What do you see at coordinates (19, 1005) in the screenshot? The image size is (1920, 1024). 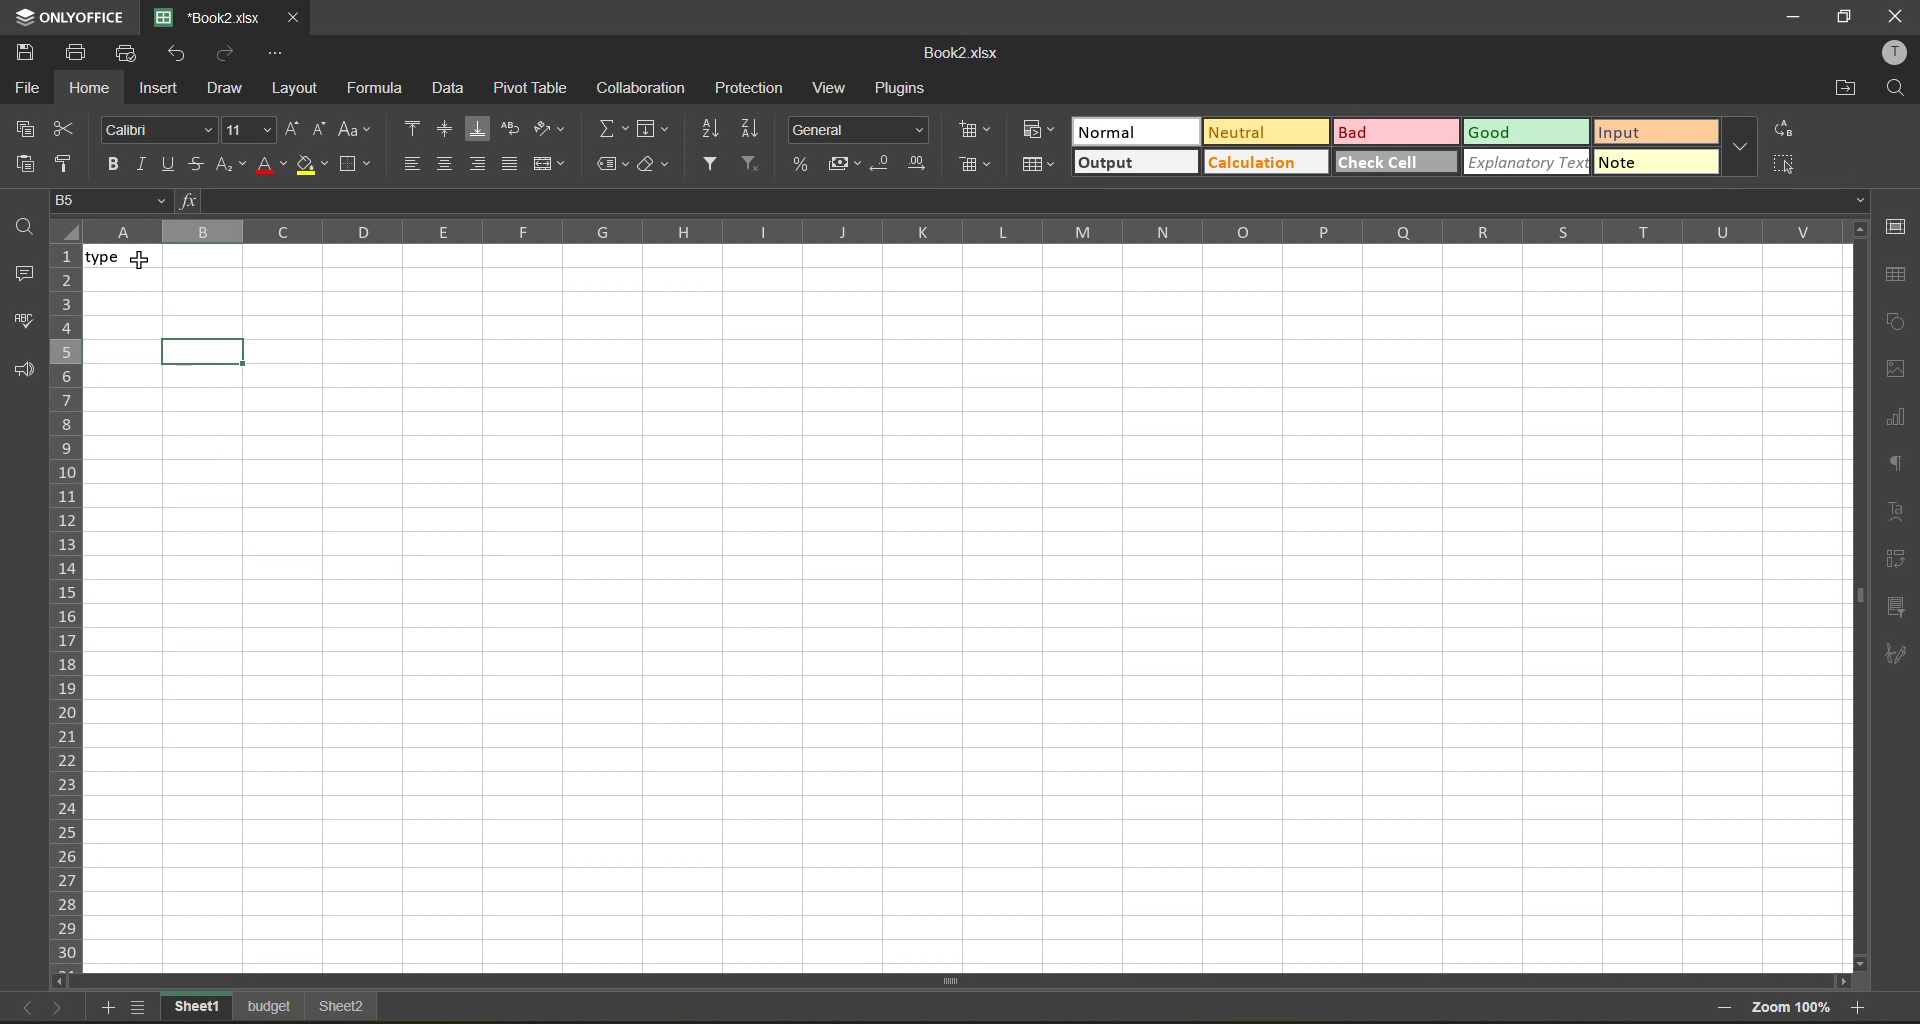 I see `previous` at bounding box center [19, 1005].